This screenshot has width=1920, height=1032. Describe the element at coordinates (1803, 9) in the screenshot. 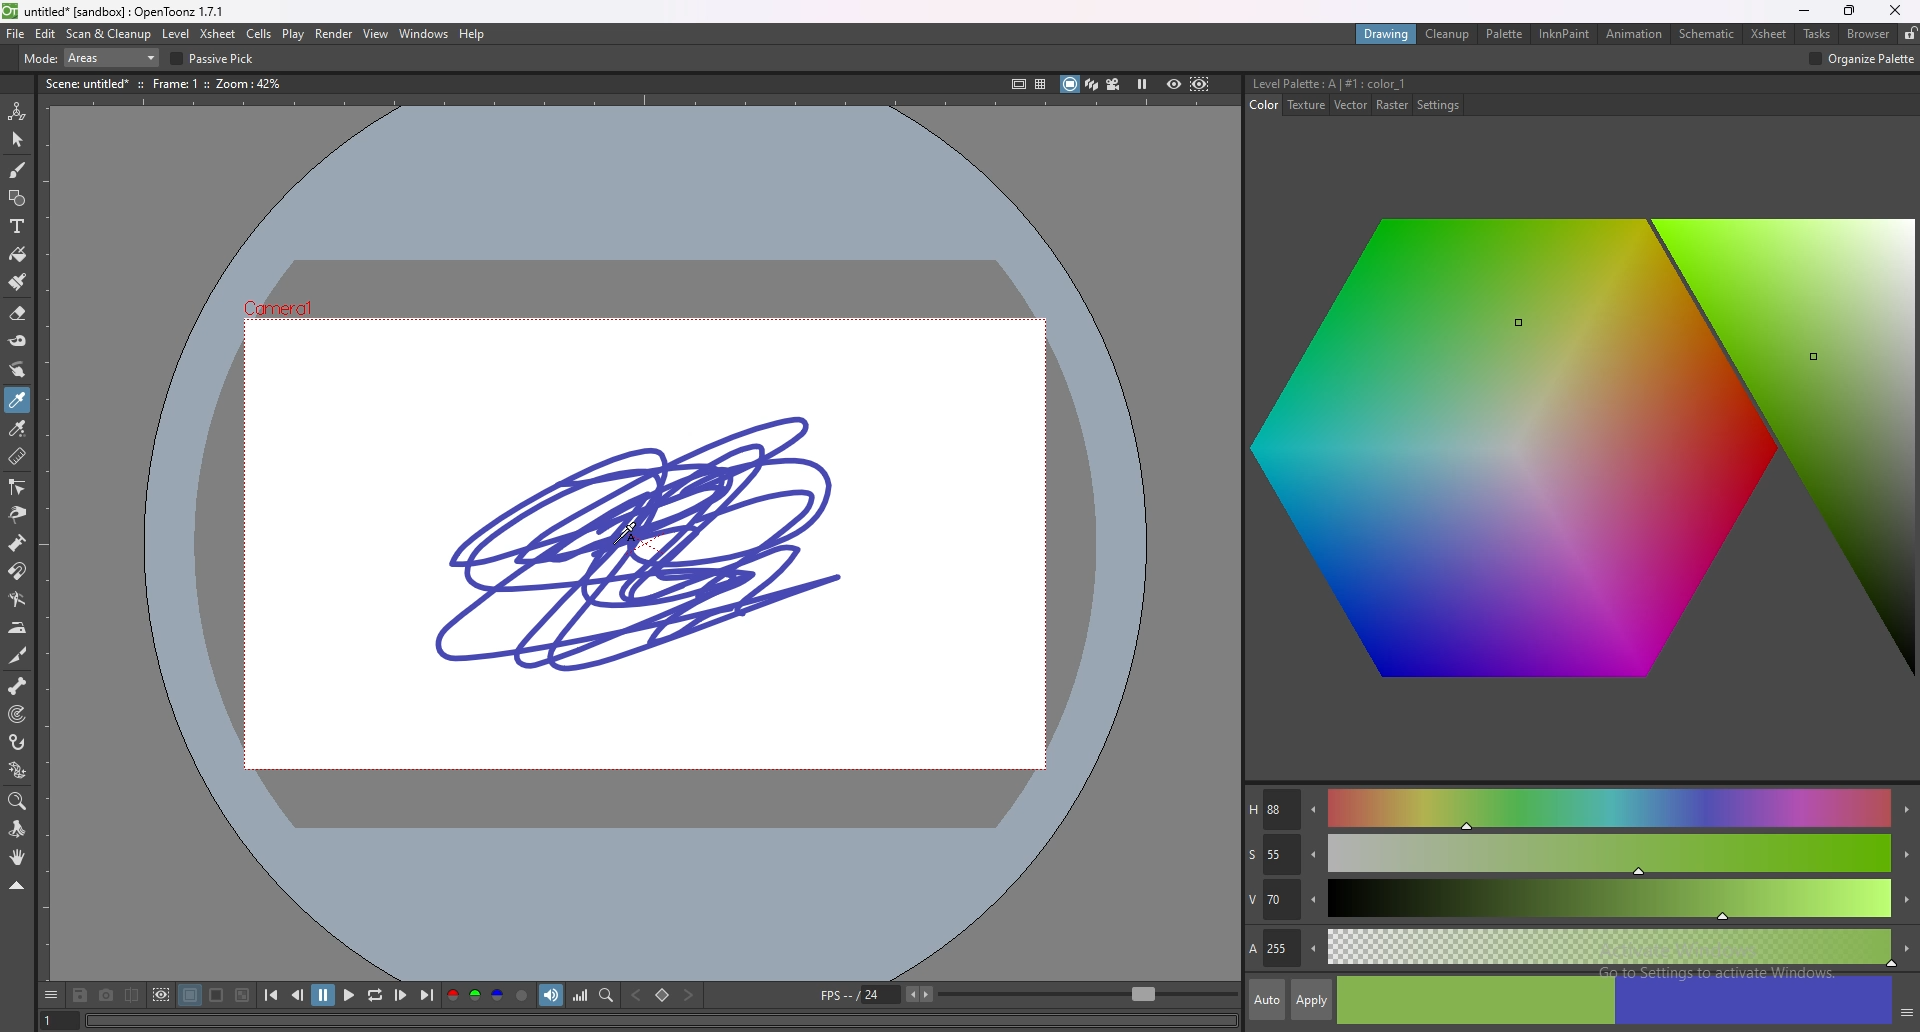

I see `minimize` at that location.